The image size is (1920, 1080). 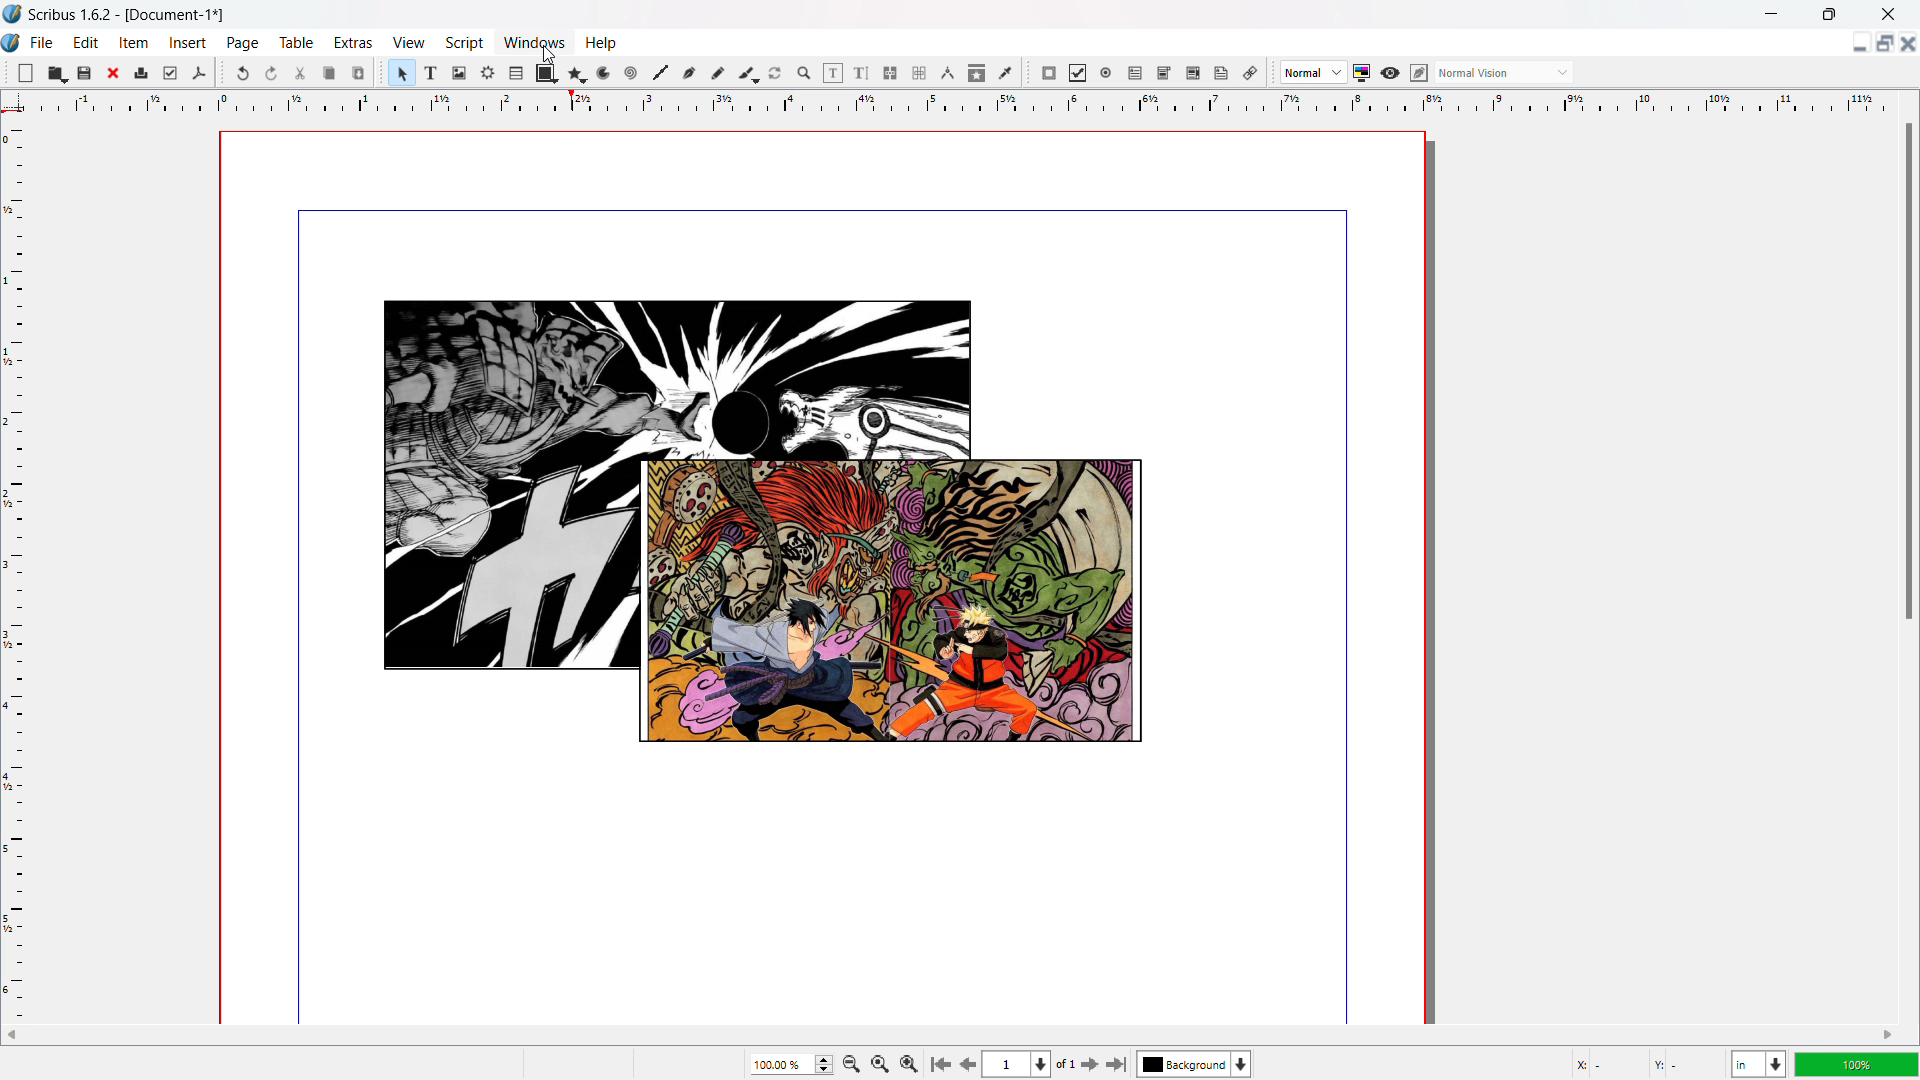 I want to click on objects, so click(x=767, y=525).